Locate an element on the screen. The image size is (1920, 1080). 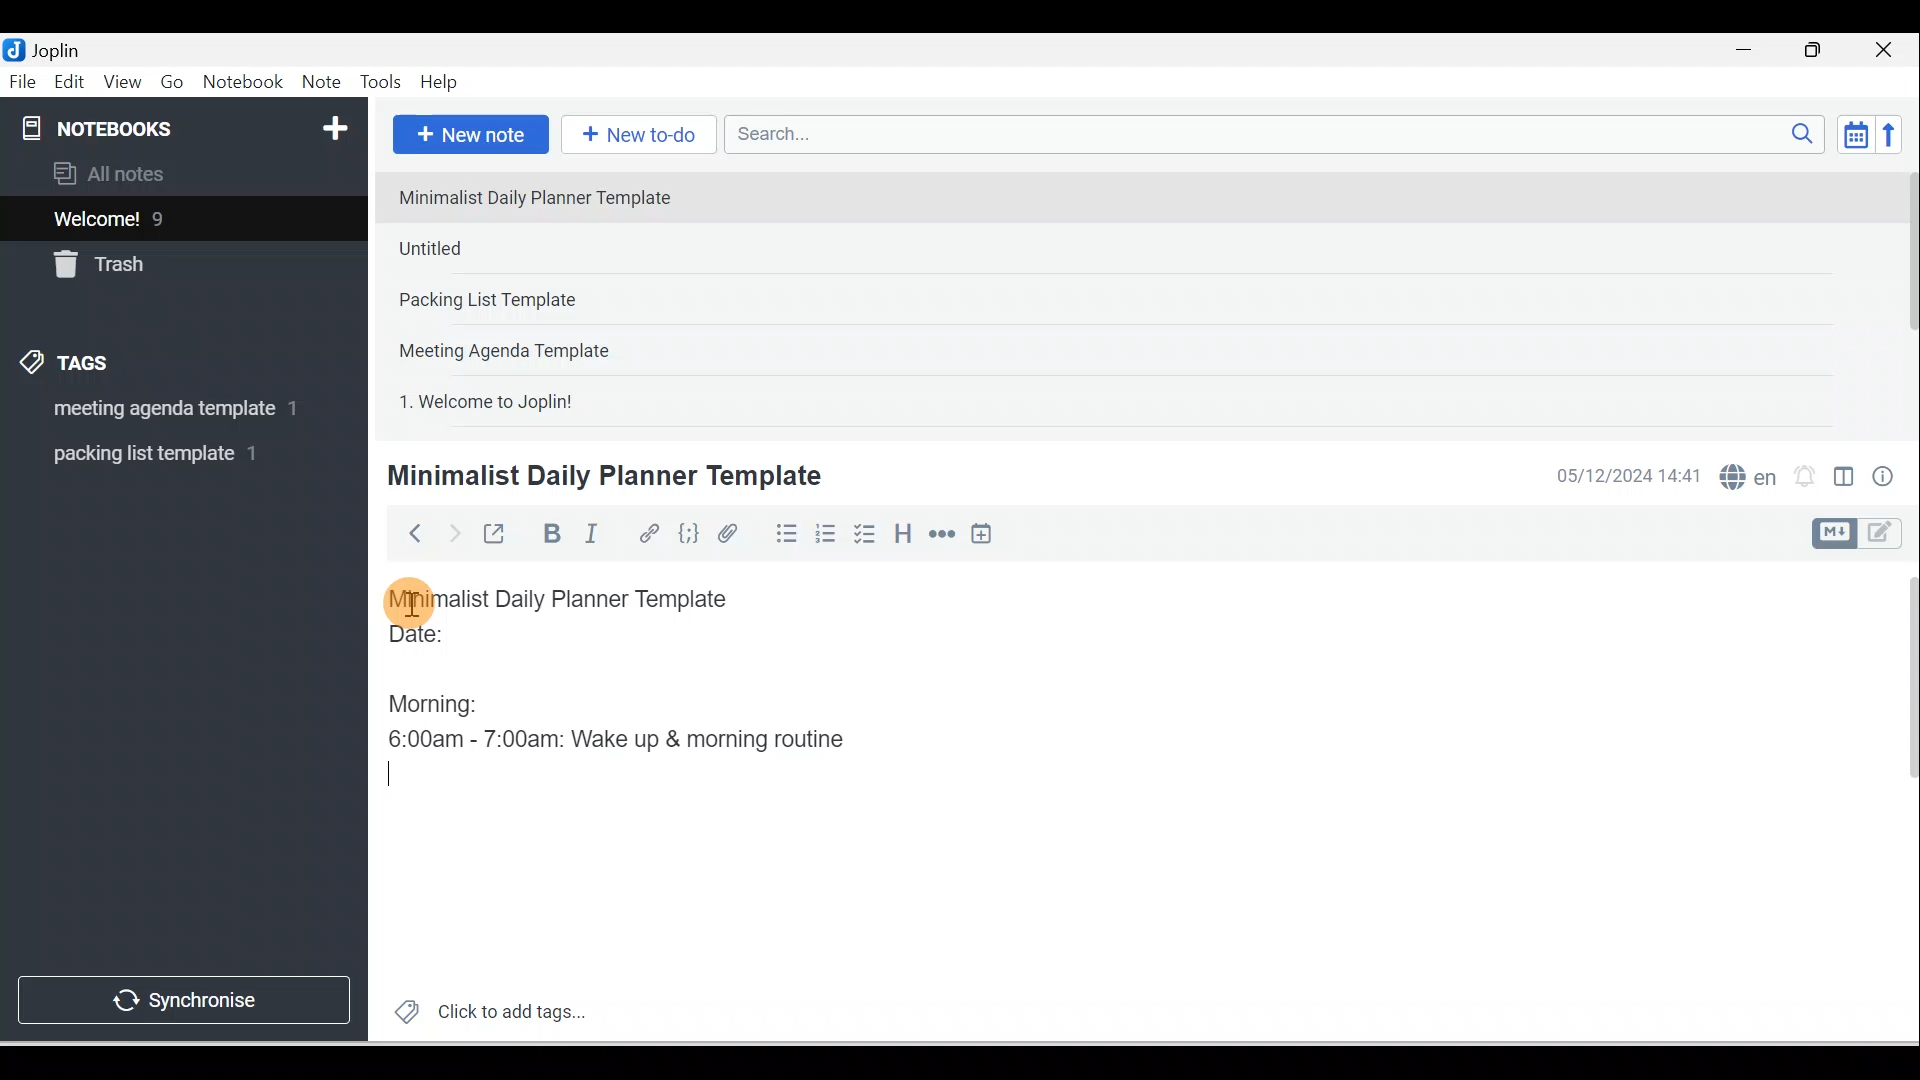
Insert time is located at coordinates (981, 535).